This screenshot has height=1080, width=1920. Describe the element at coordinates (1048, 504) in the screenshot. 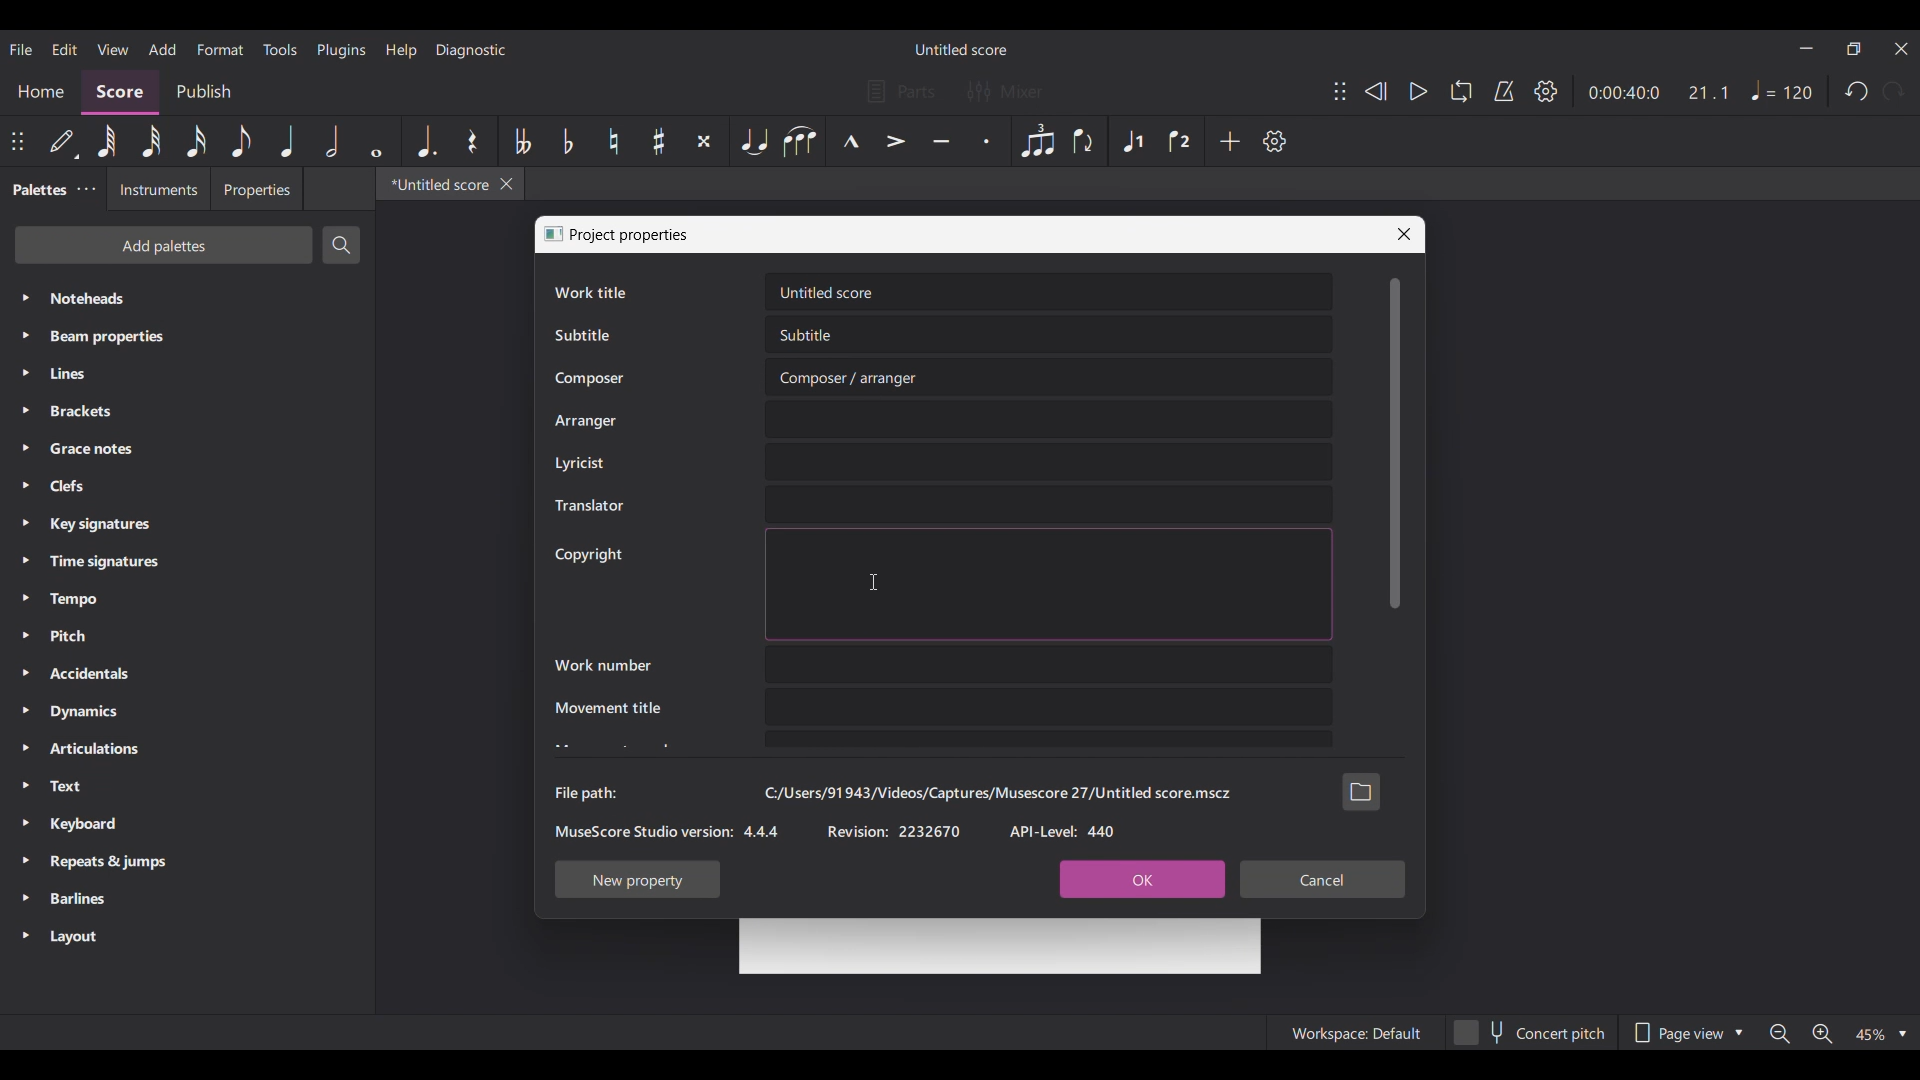

I see `Text box for Translator` at that location.